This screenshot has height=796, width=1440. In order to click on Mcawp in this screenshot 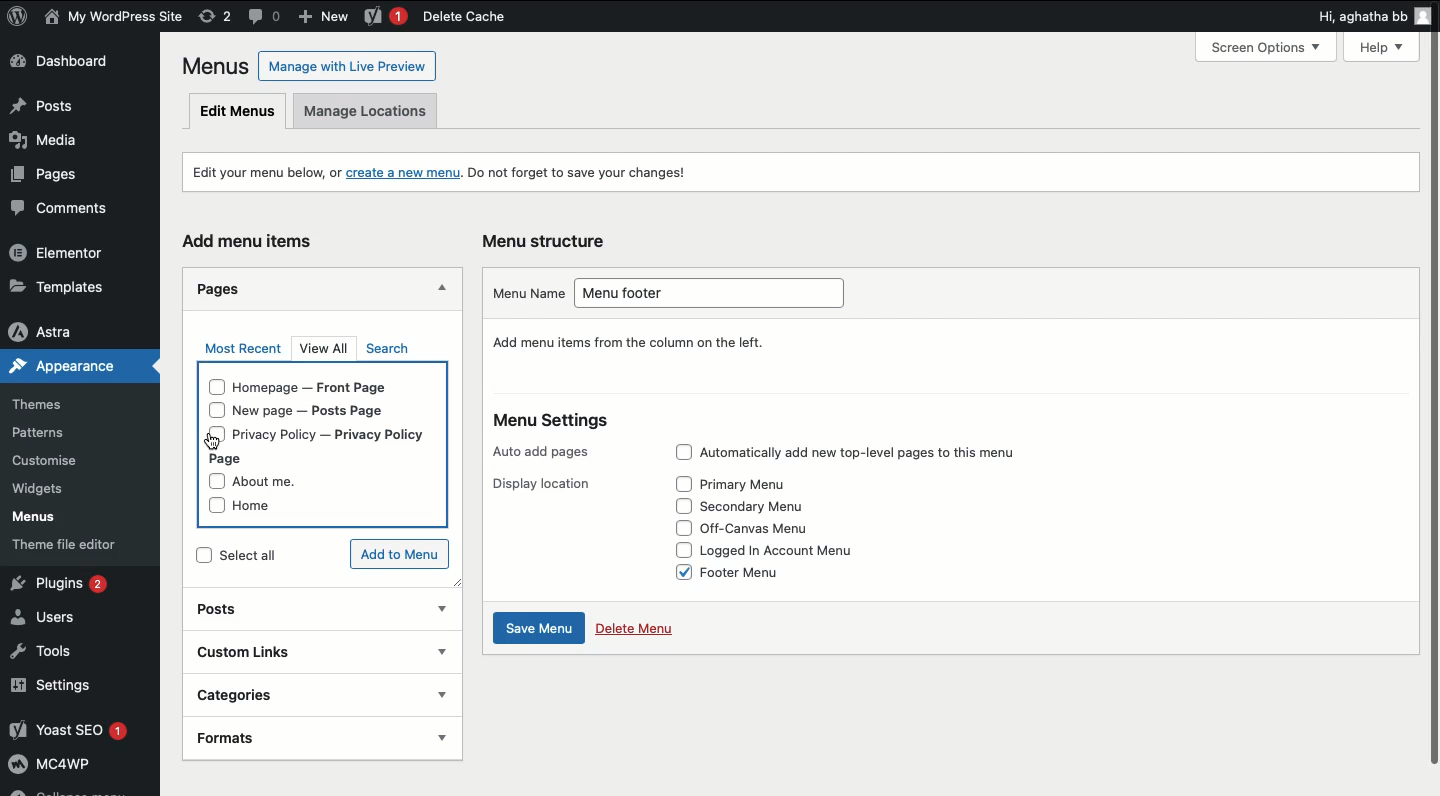, I will do `click(80, 768)`.